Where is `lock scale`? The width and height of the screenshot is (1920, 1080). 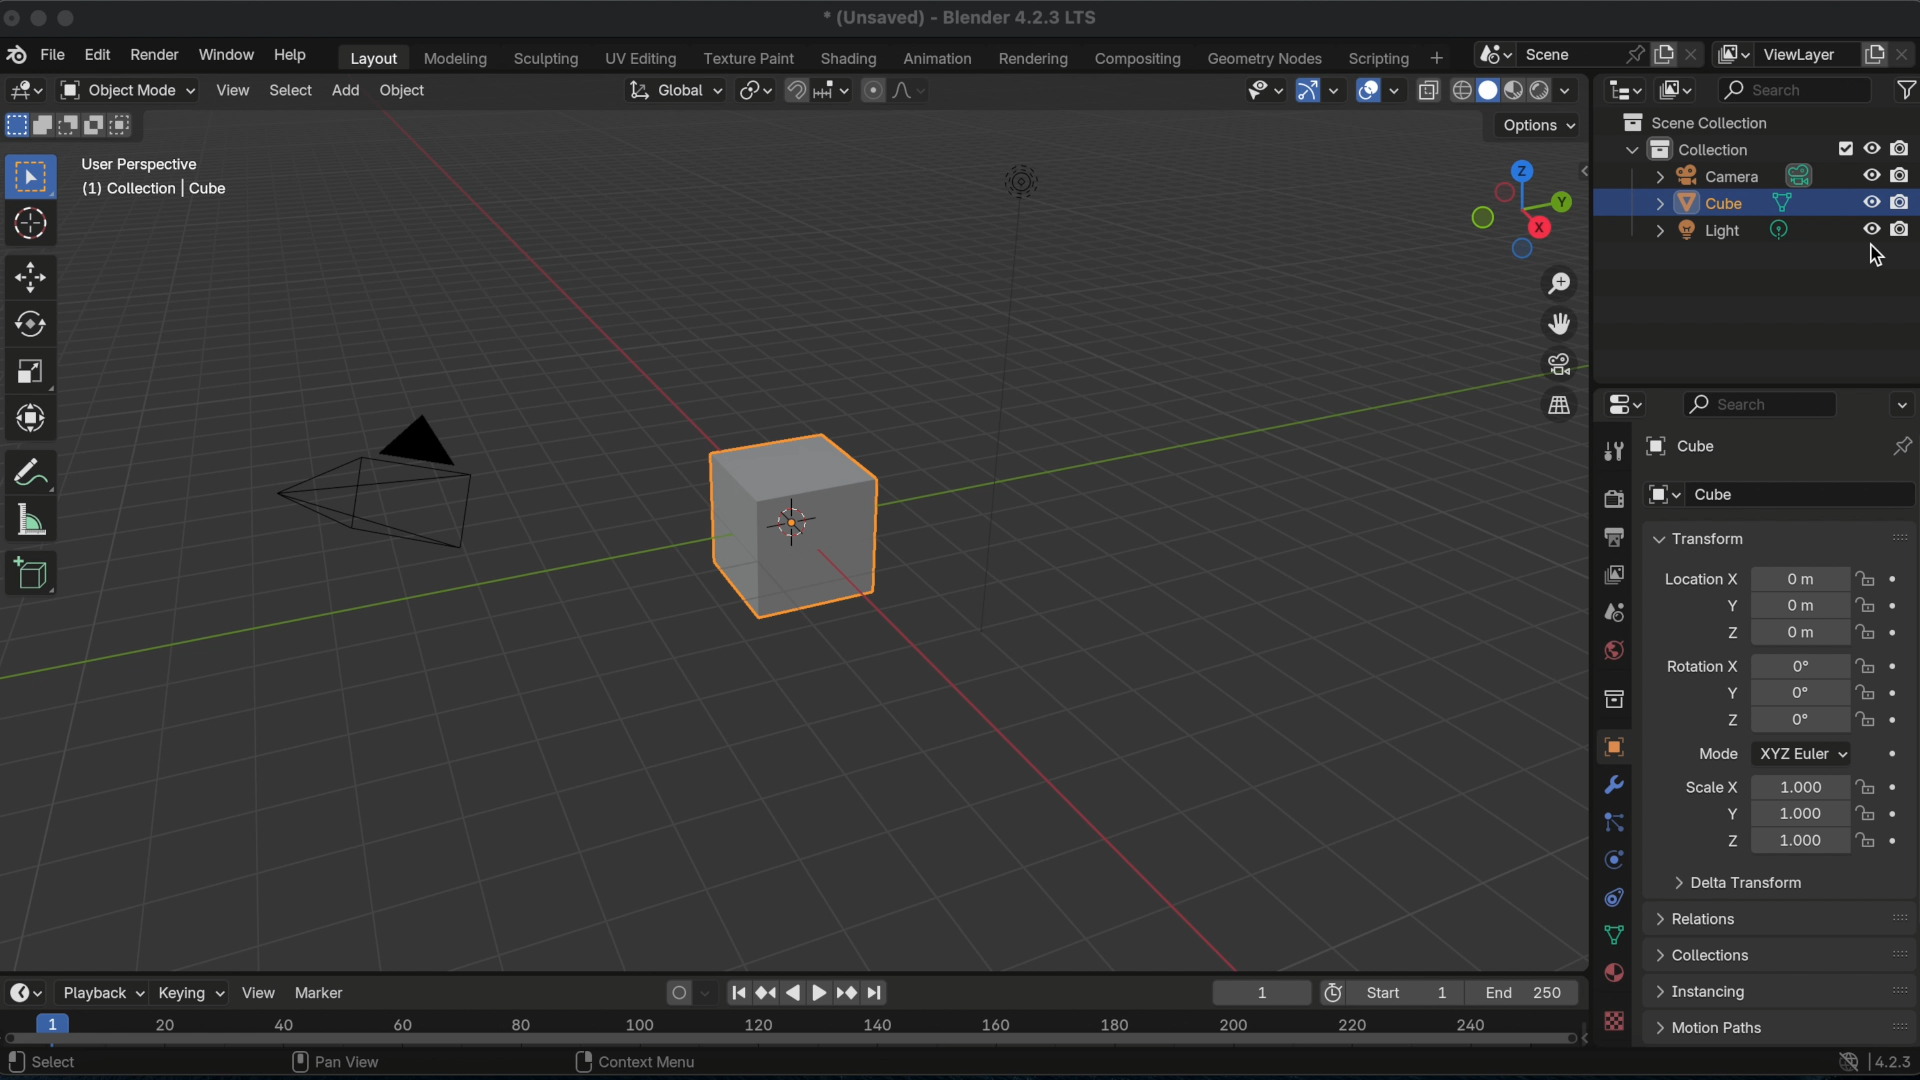
lock scale is located at coordinates (1863, 814).